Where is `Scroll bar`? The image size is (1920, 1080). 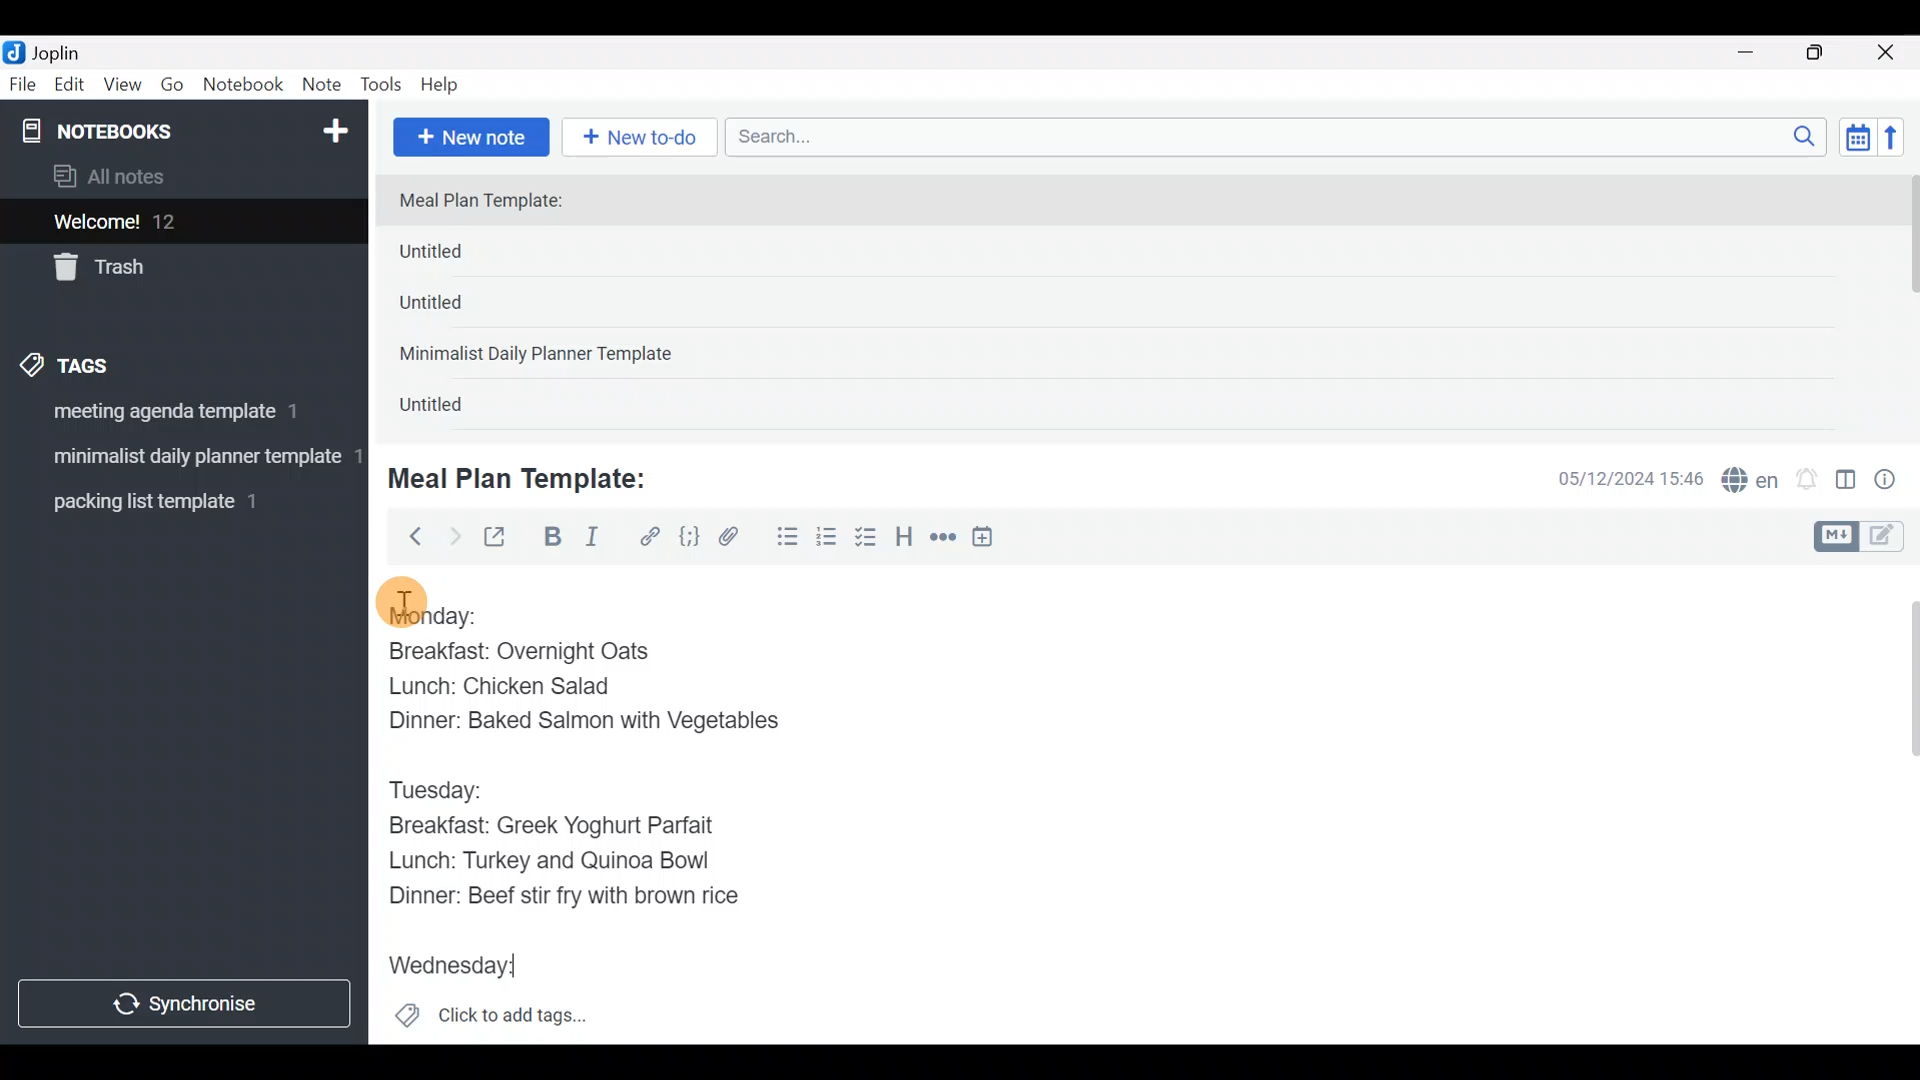
Scroll bar is located at coordinates (1899, 804).